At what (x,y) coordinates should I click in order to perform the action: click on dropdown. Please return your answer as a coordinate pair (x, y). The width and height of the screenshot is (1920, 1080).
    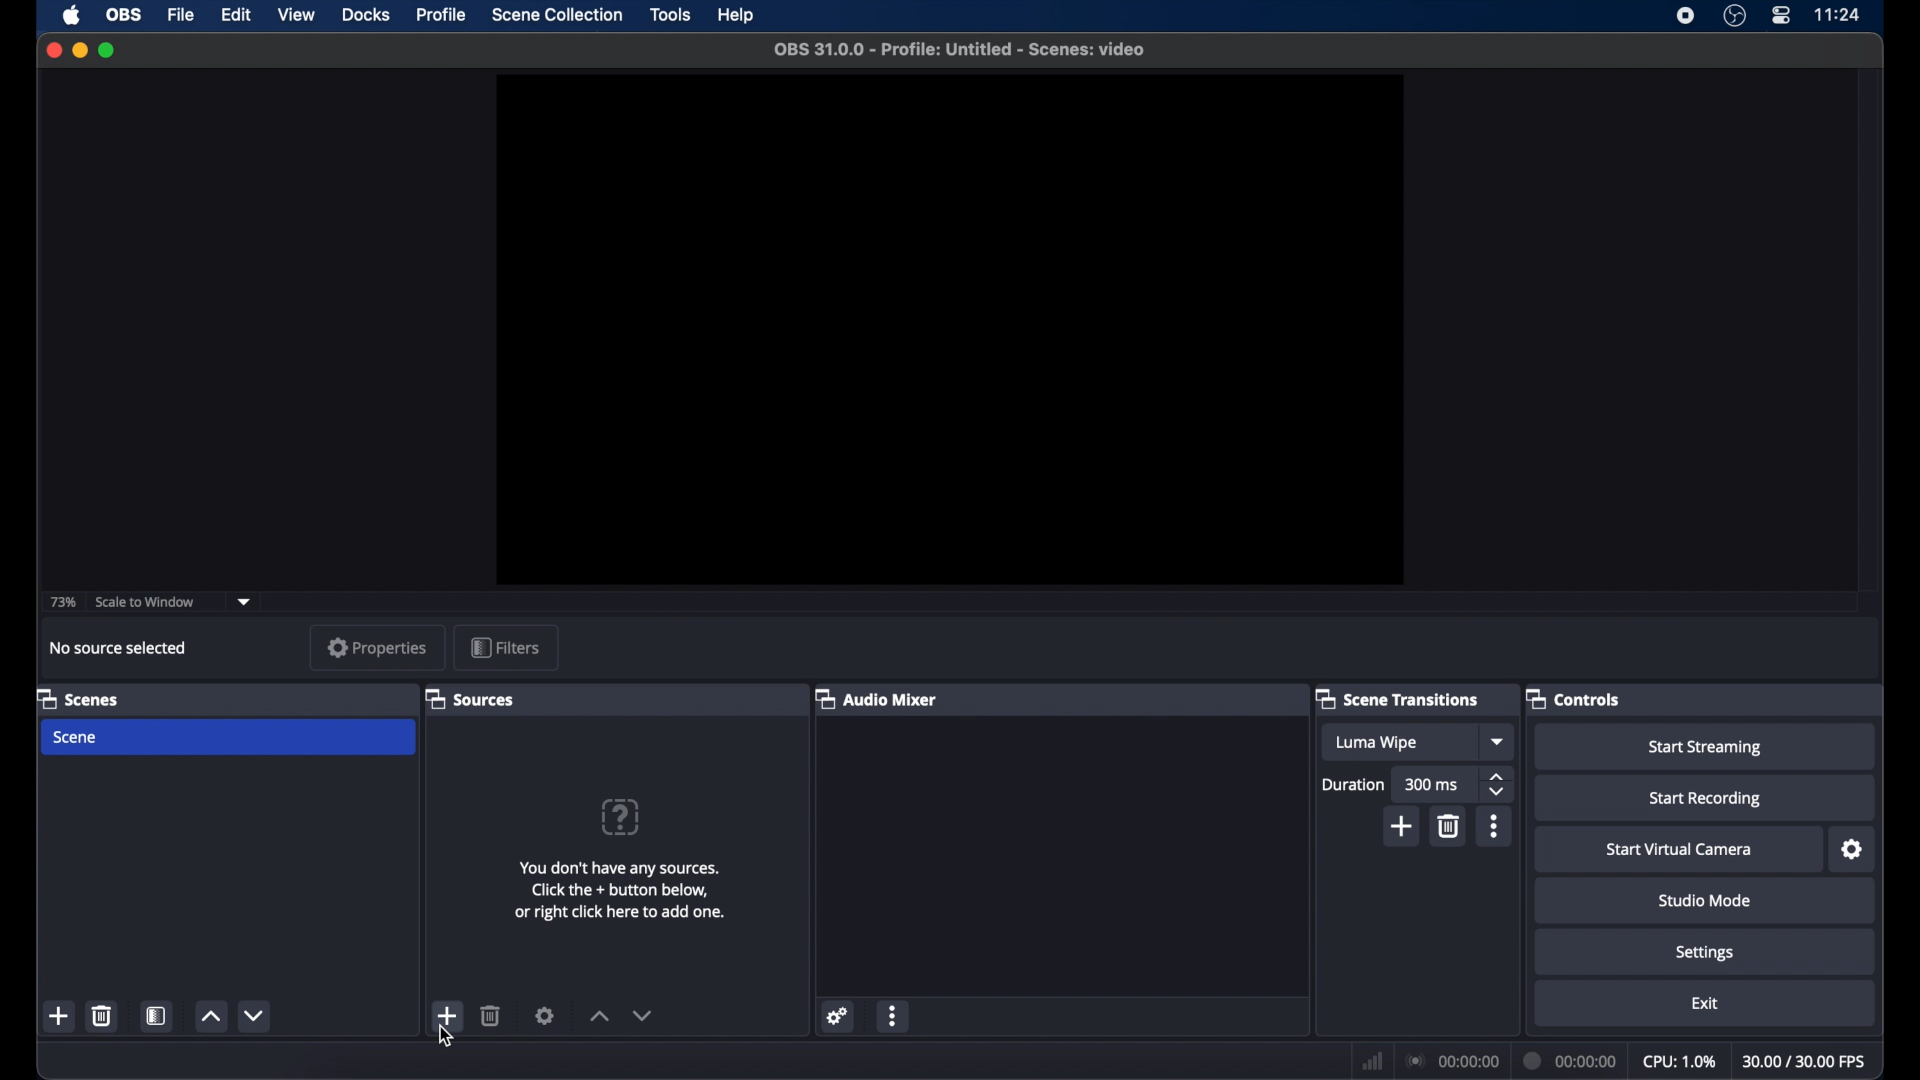
    Looking at the image, I should click on (1499, 741).